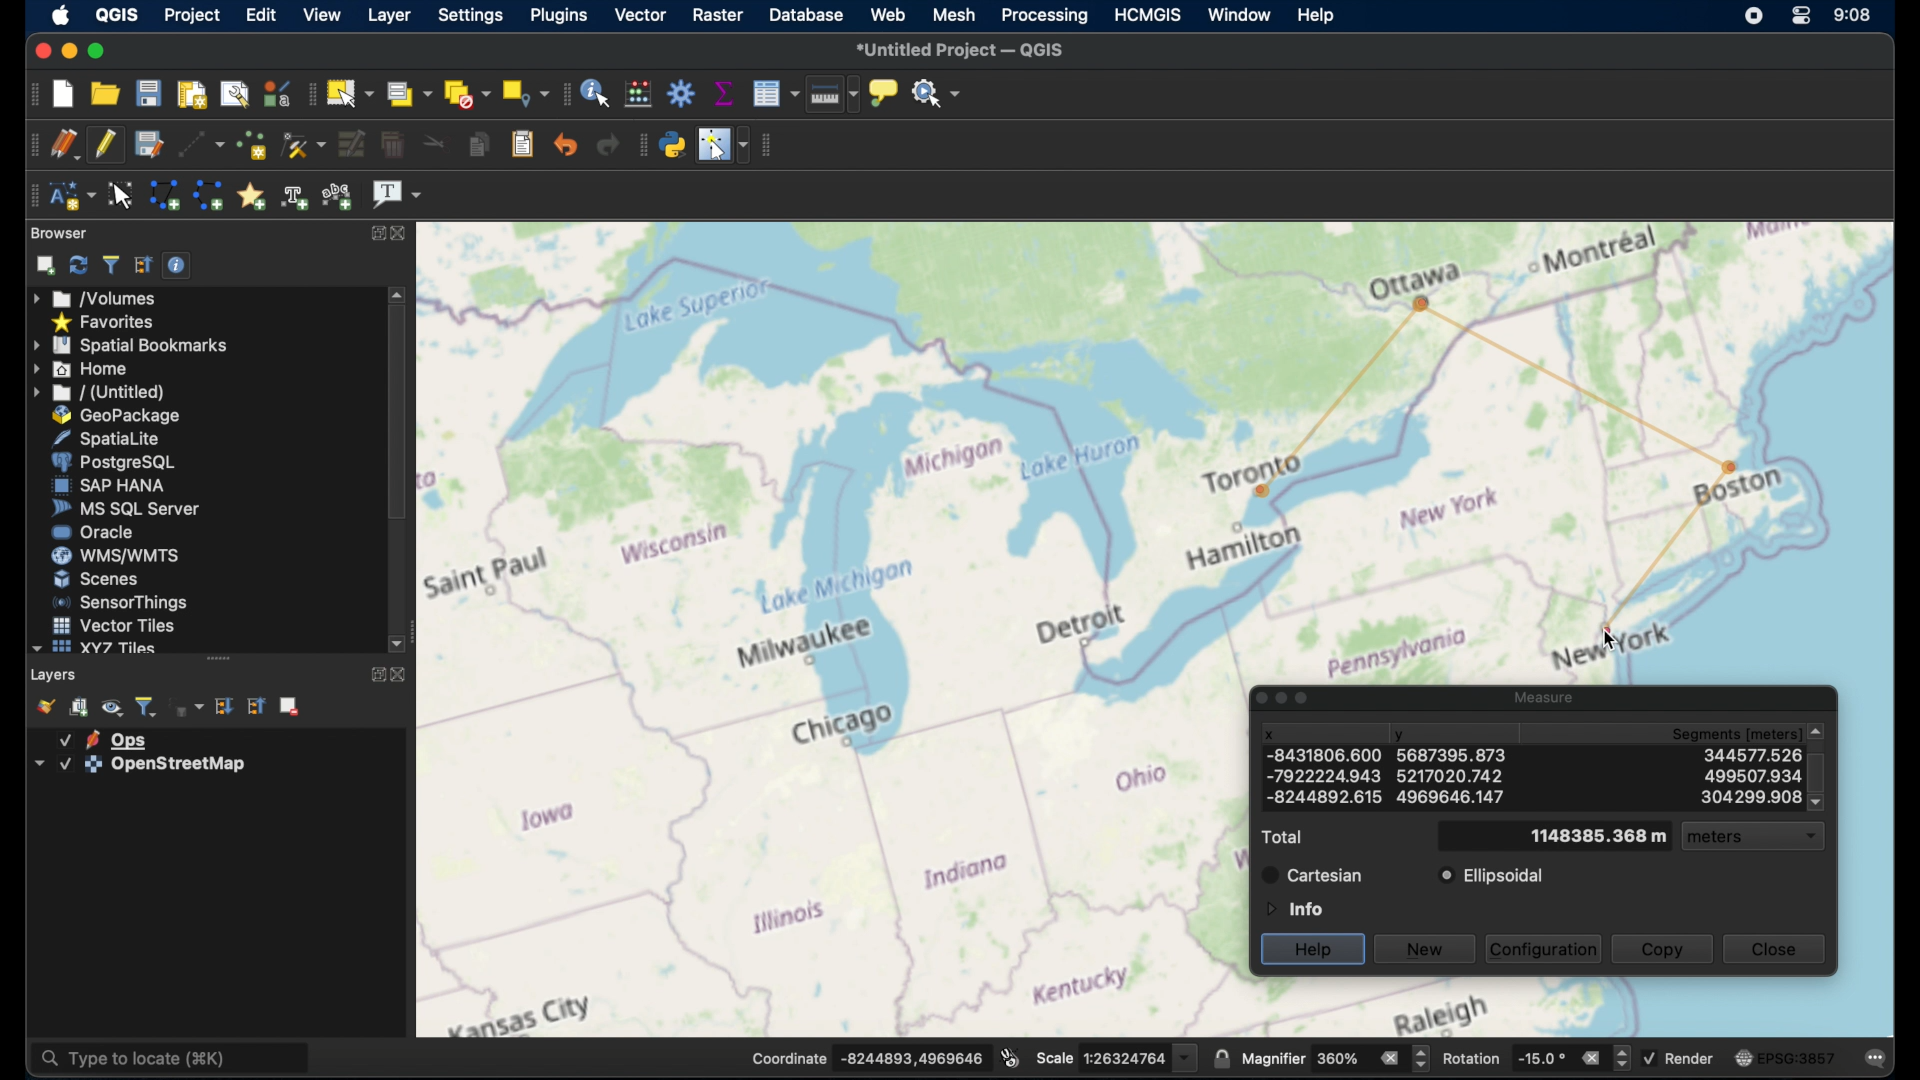 The width and height of the screenshot is (1920, 1080). What do you see at coordinates (1402, 737) in the screenshot?
I see `y` at bounding box center [1402, 737].